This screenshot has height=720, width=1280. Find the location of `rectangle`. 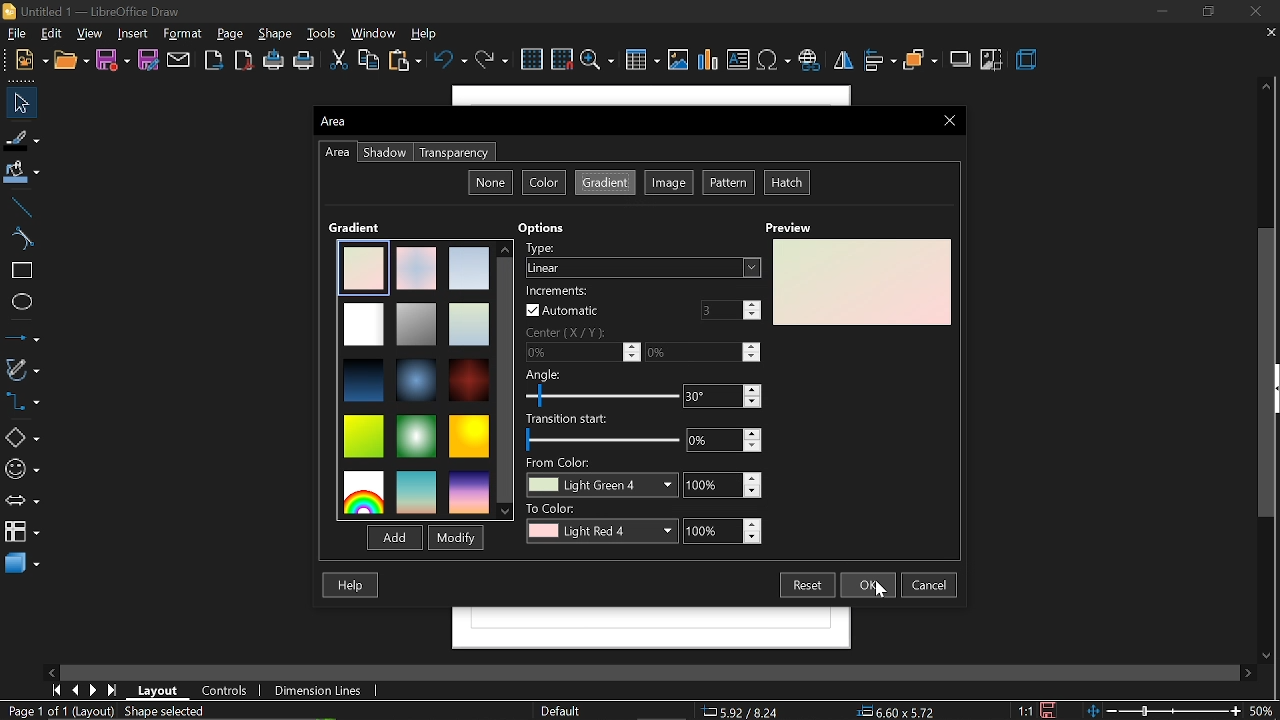

rectangle is located at coordinates (19, 271).